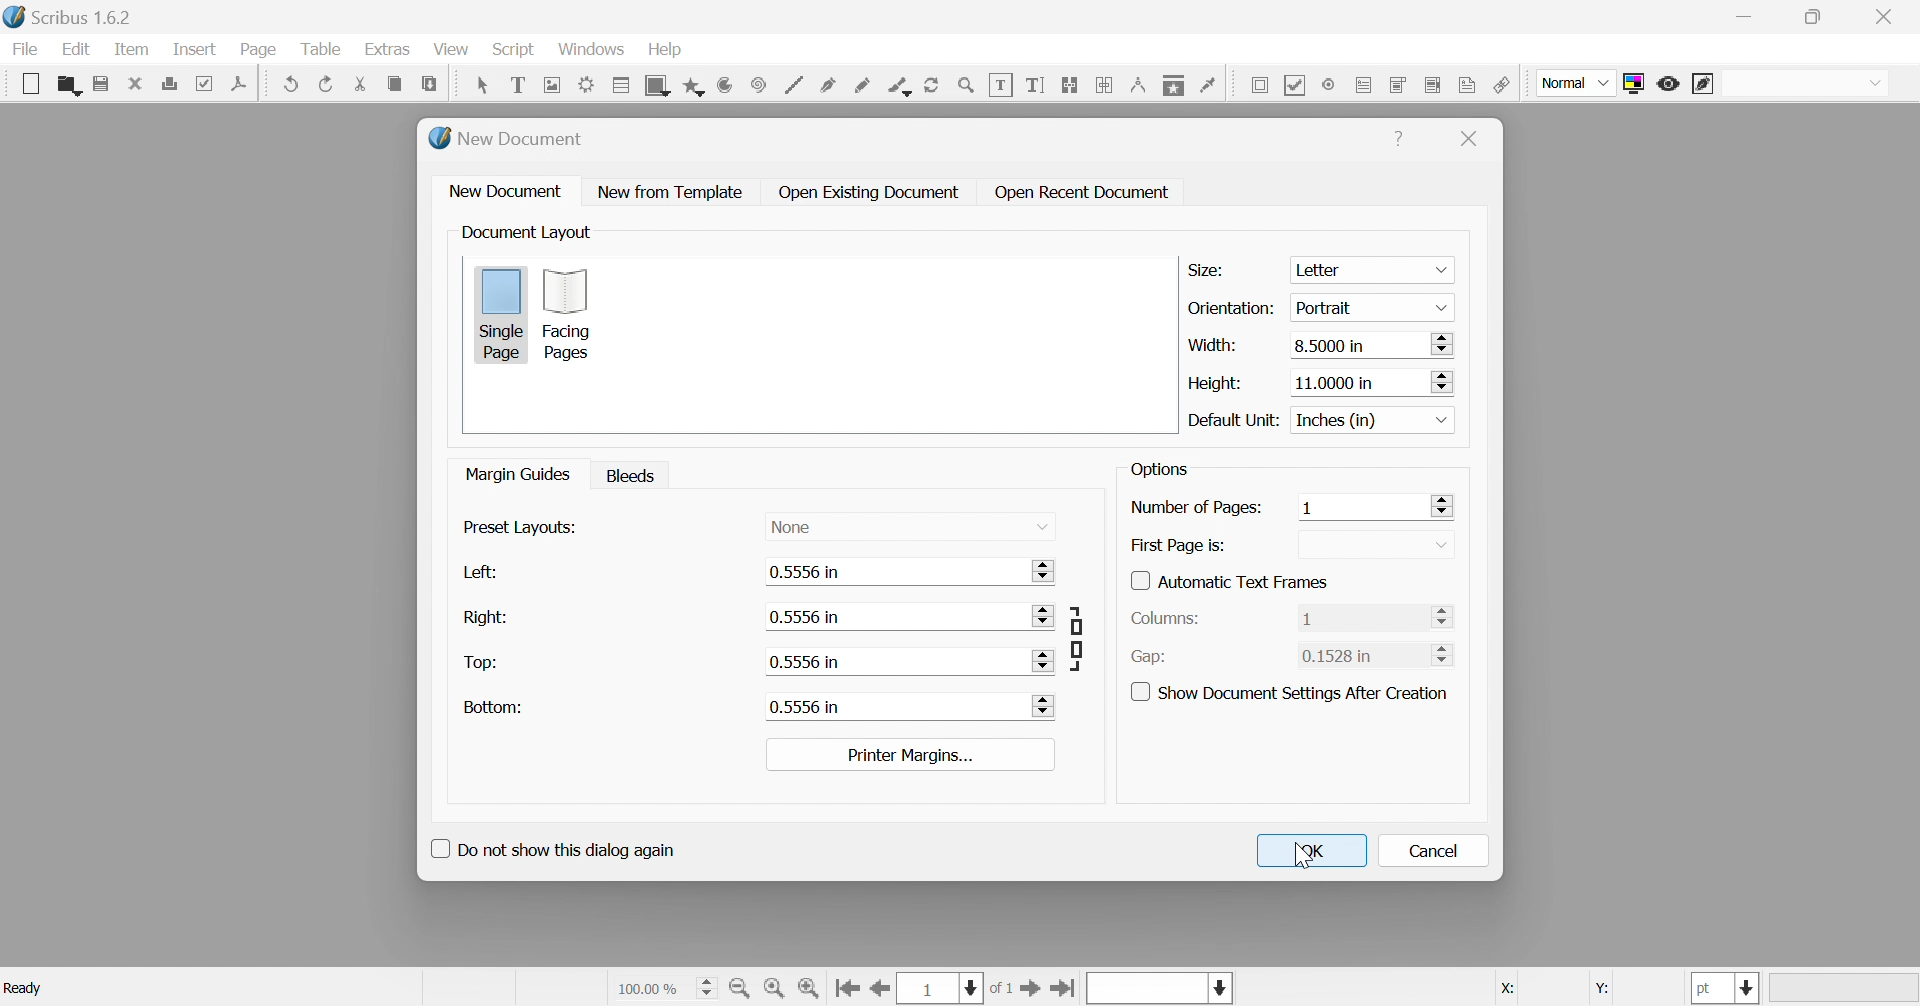  What do you see at coordinates (1339, 654) in the screenshot?
I see `0.1528` at bounding box center [1339, 654].